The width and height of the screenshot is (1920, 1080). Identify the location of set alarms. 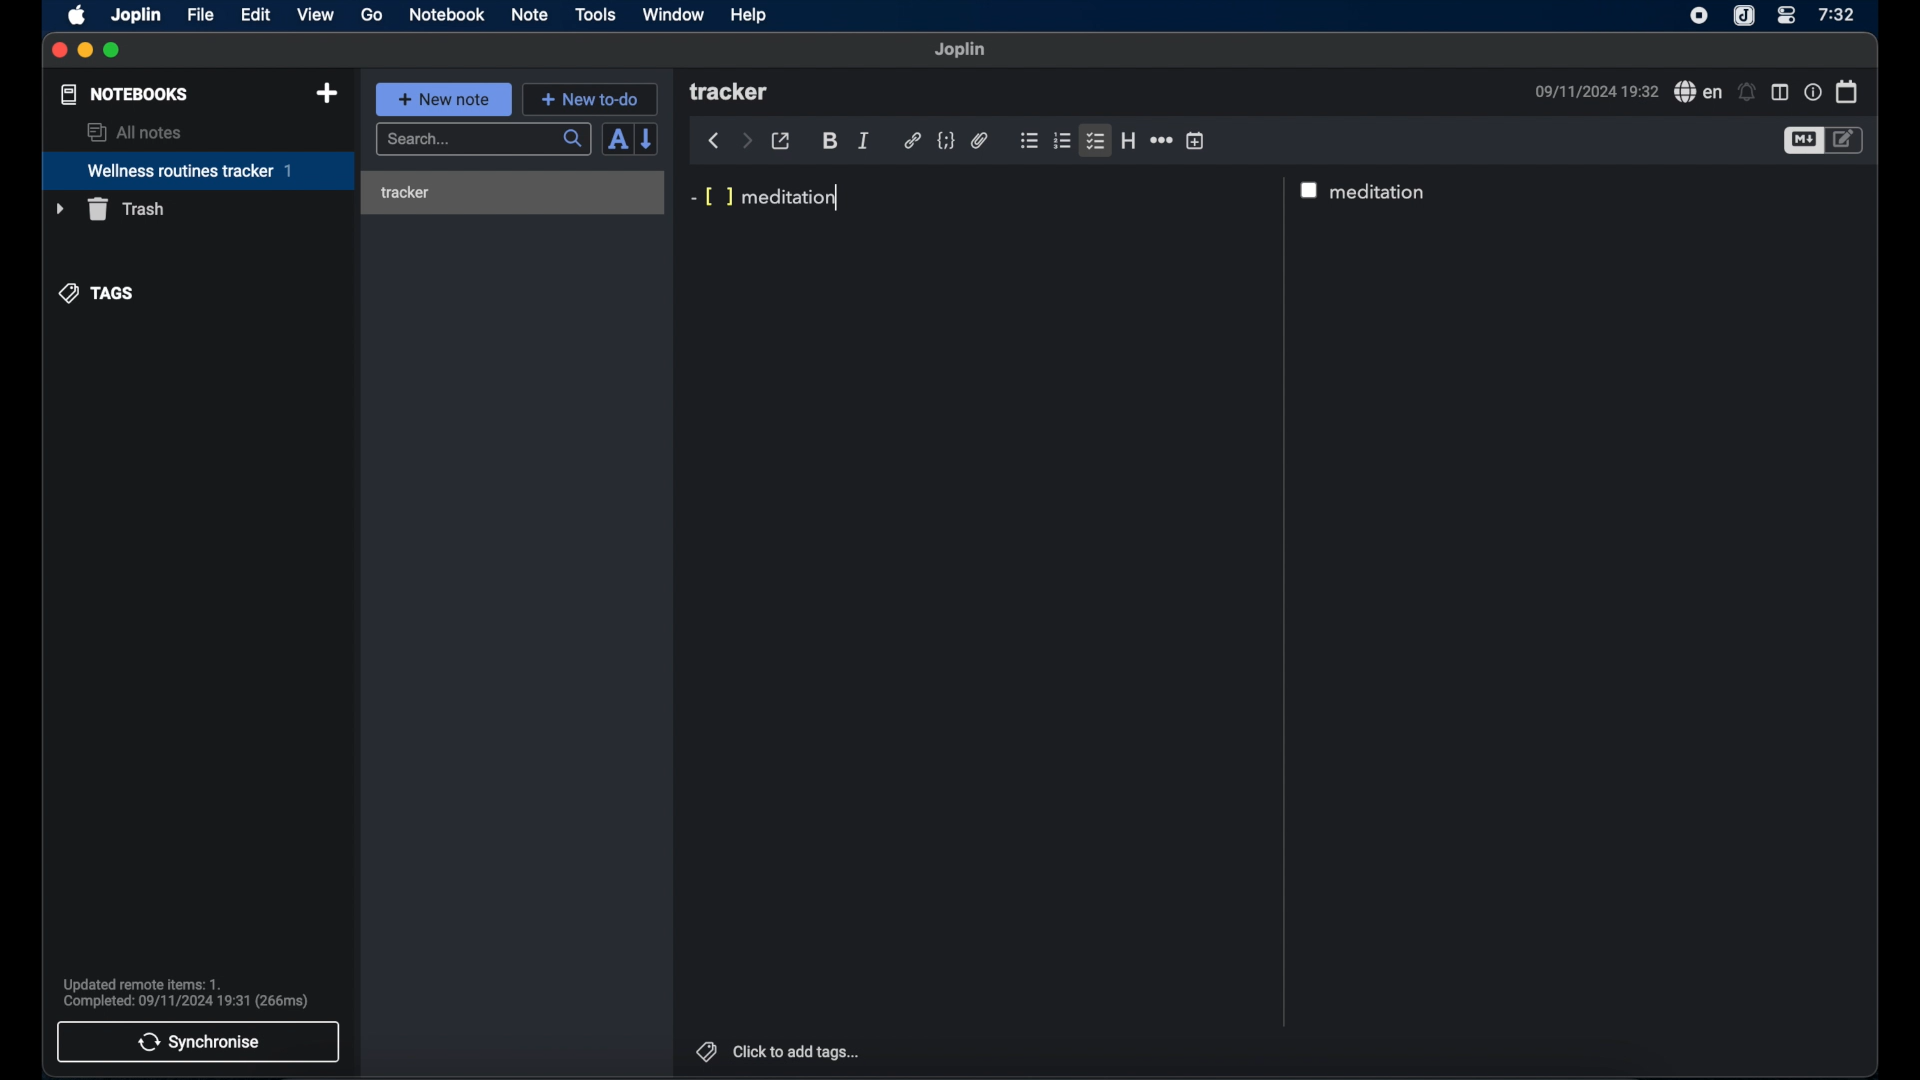
(1747, 92).